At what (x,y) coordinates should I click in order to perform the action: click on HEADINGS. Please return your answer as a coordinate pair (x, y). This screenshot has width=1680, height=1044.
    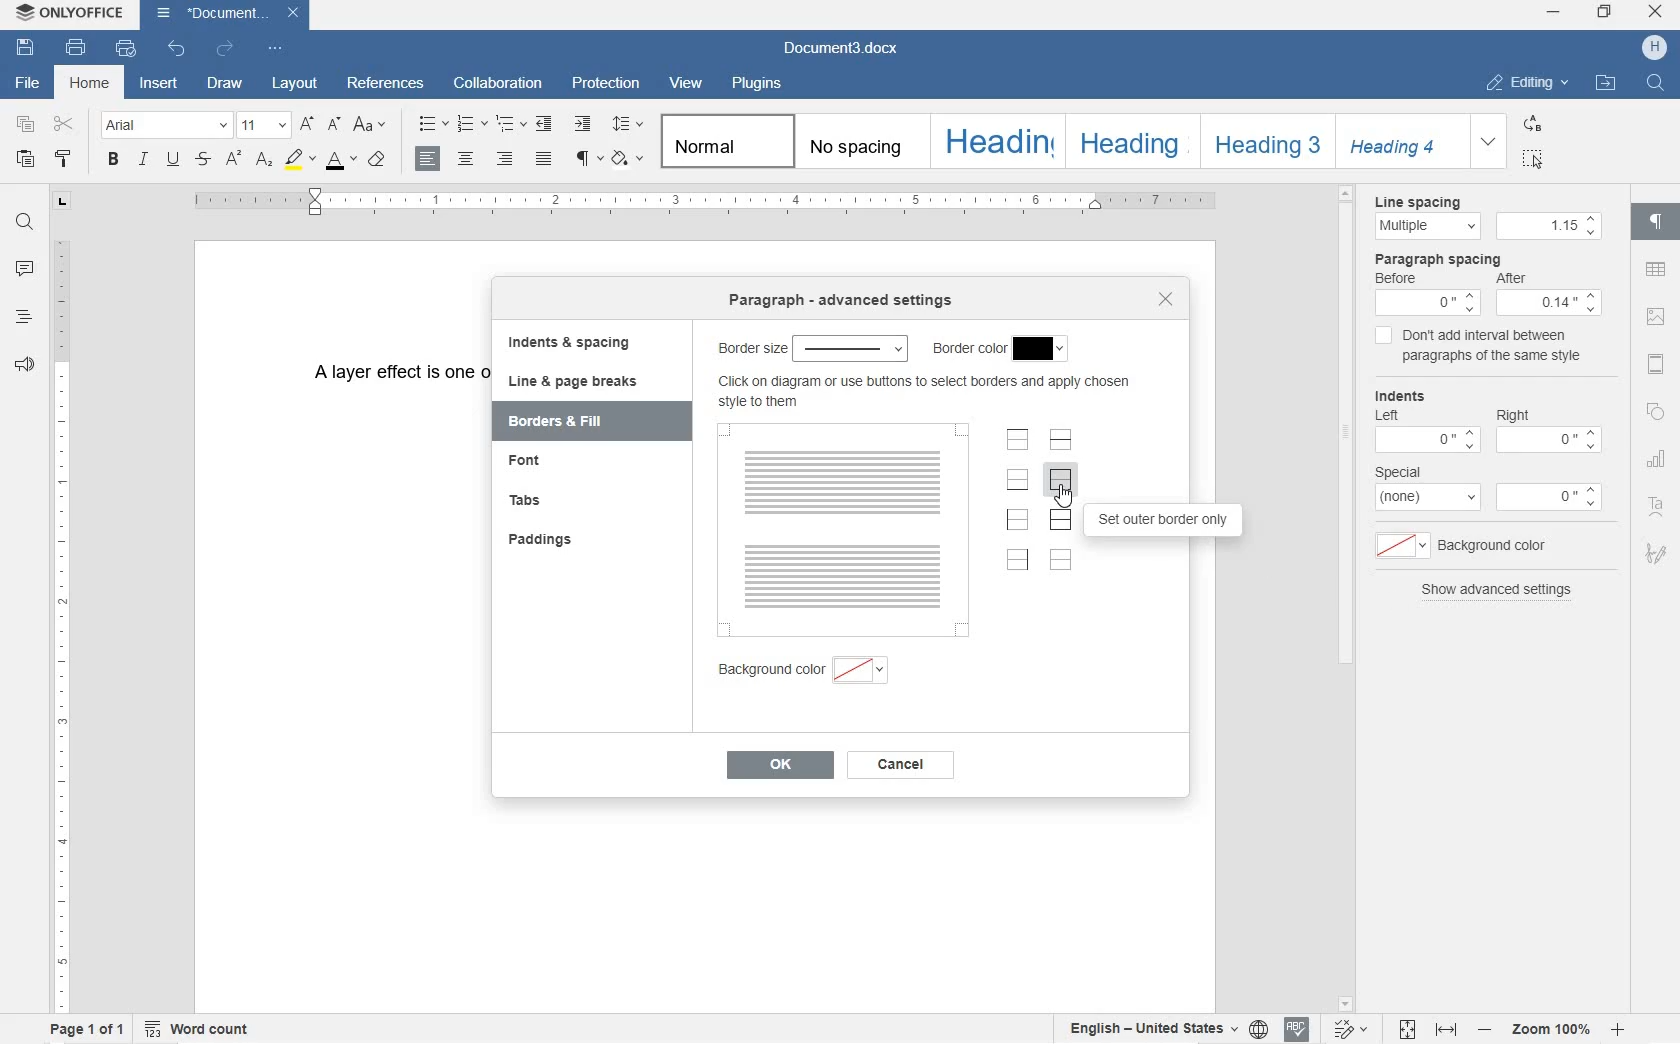
    Looking at the image, I should click on (23, 319).